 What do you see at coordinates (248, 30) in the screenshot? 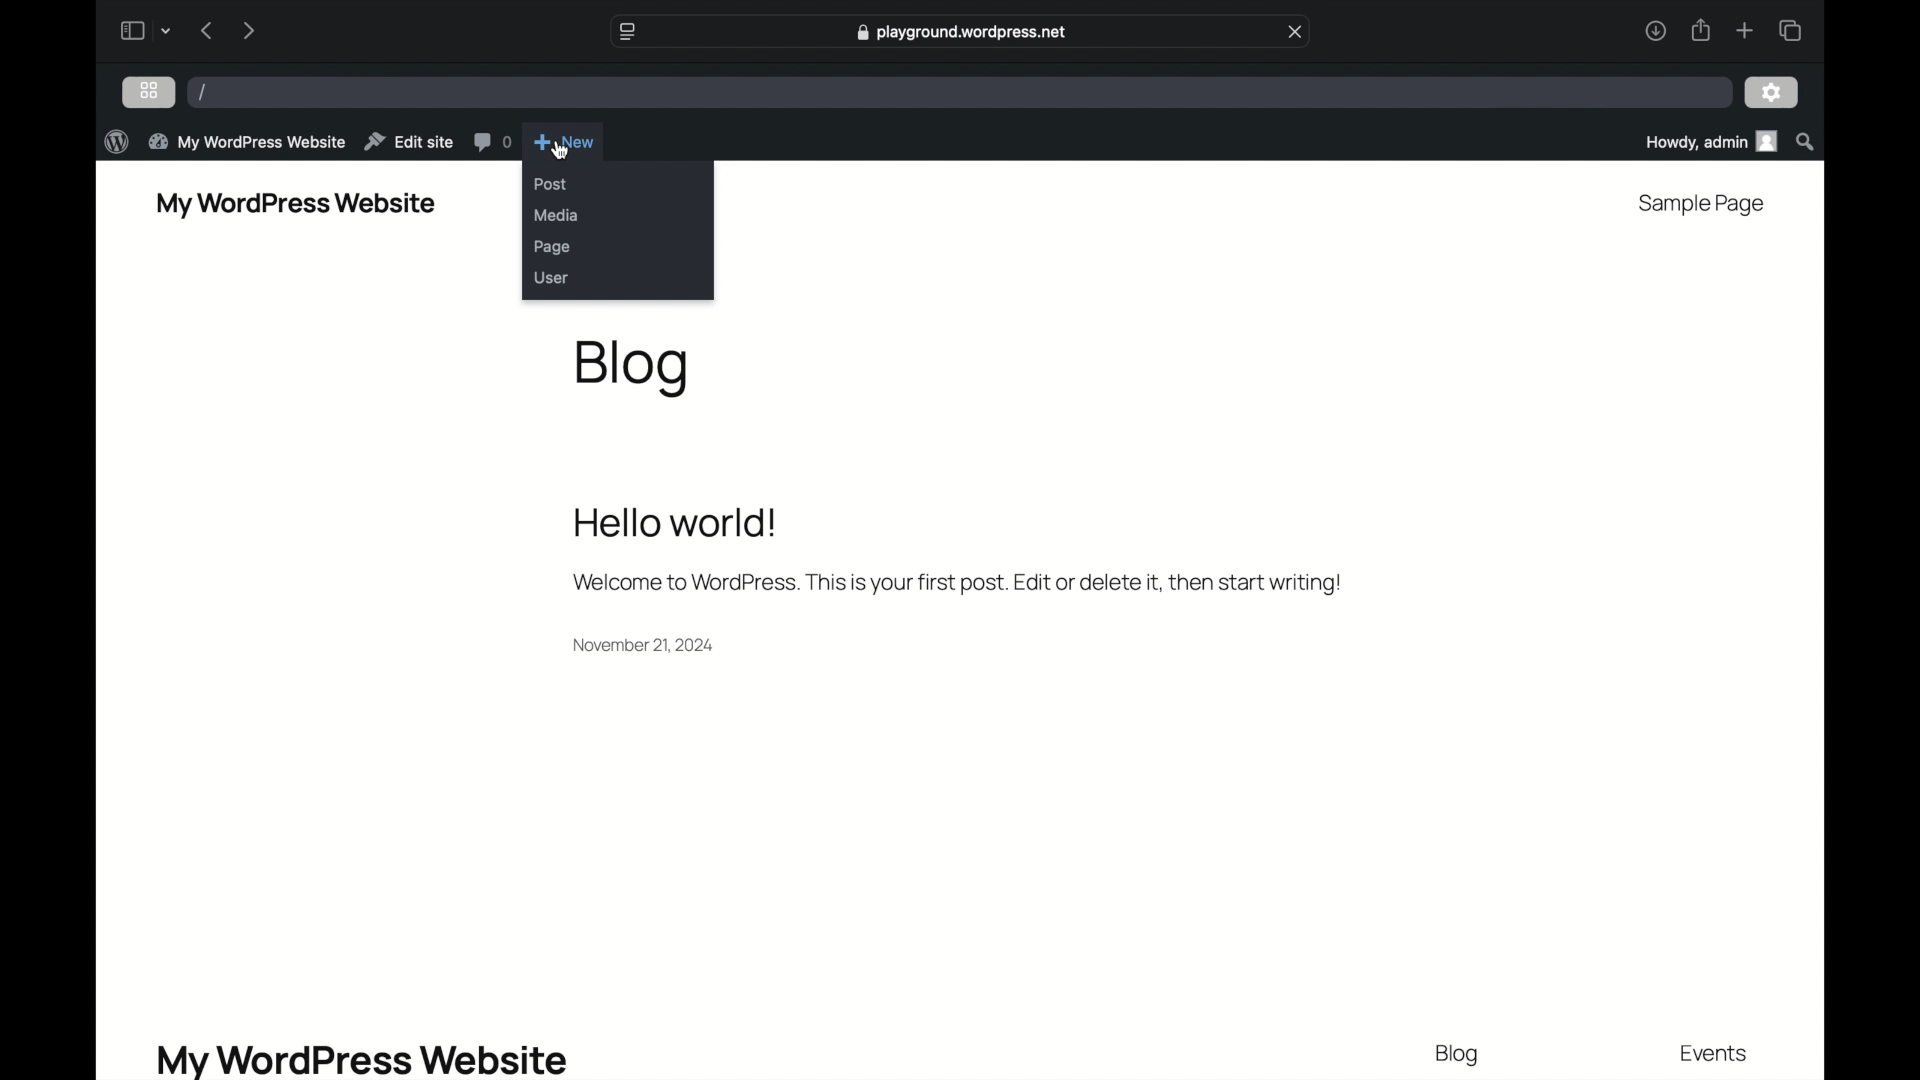
I see `next page` at bounding box center [248, 30].